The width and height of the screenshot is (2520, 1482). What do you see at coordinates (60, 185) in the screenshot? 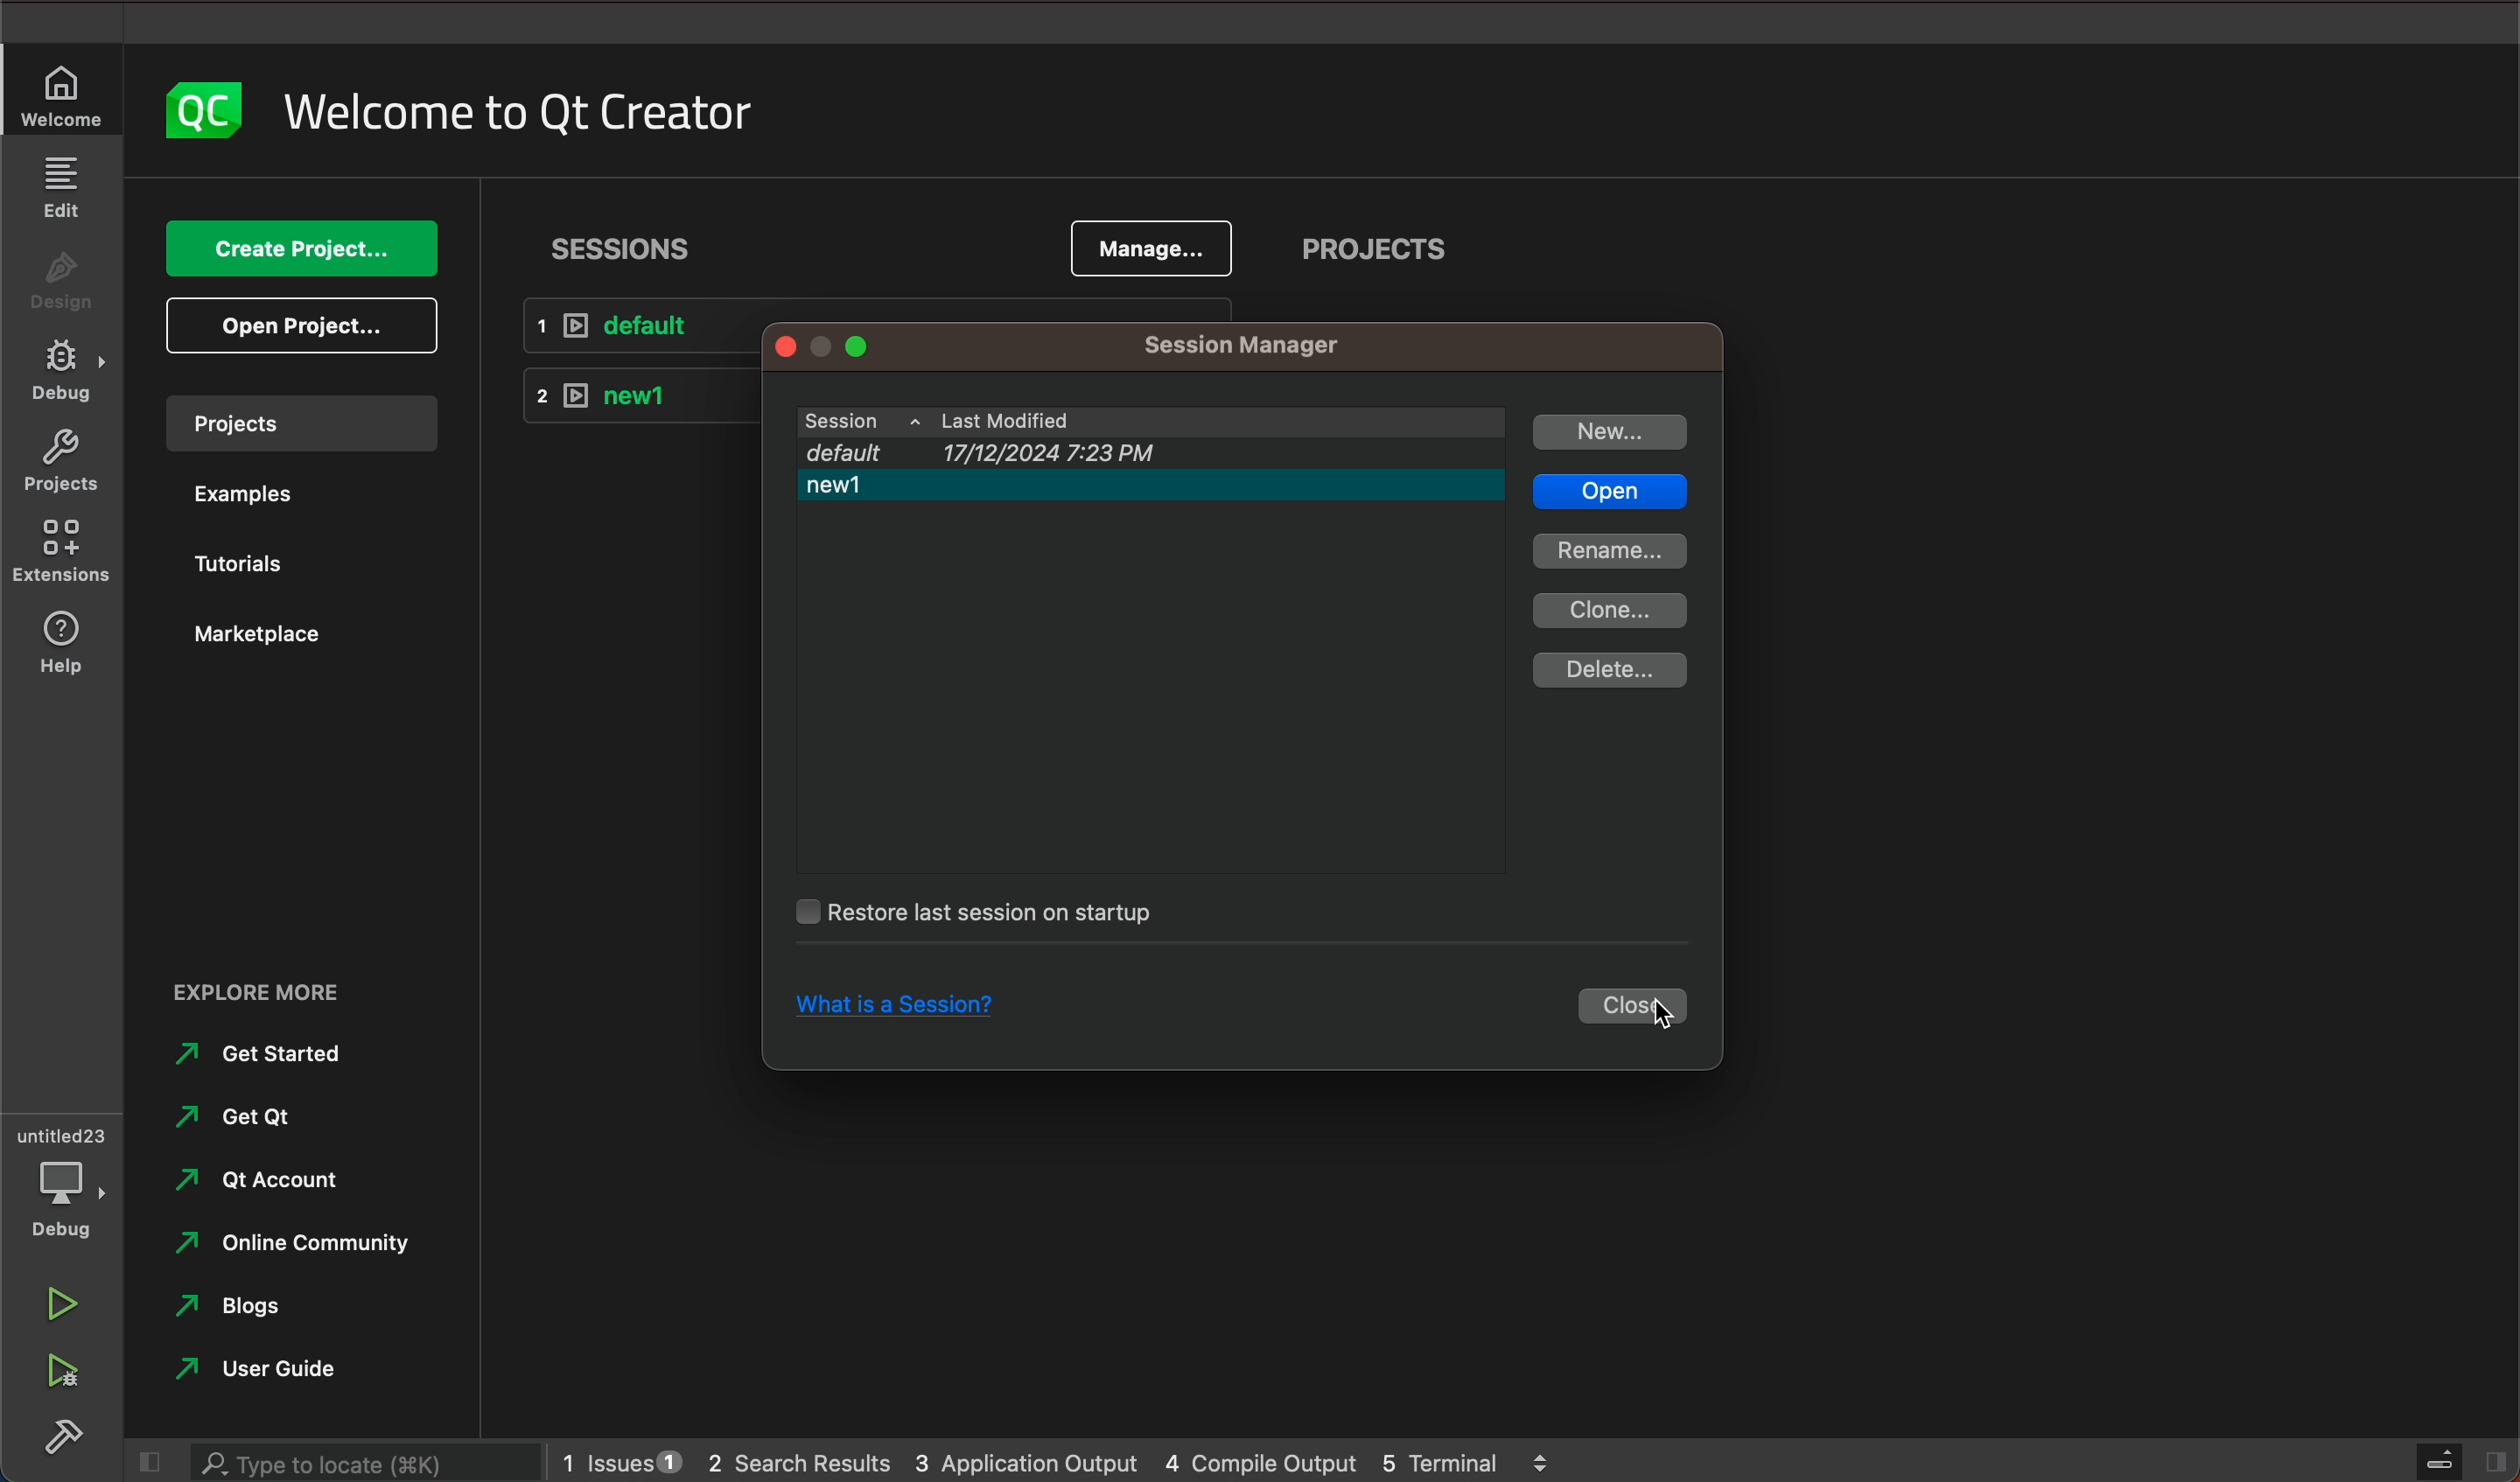
I see `edit` at bounding box center [60, 185].